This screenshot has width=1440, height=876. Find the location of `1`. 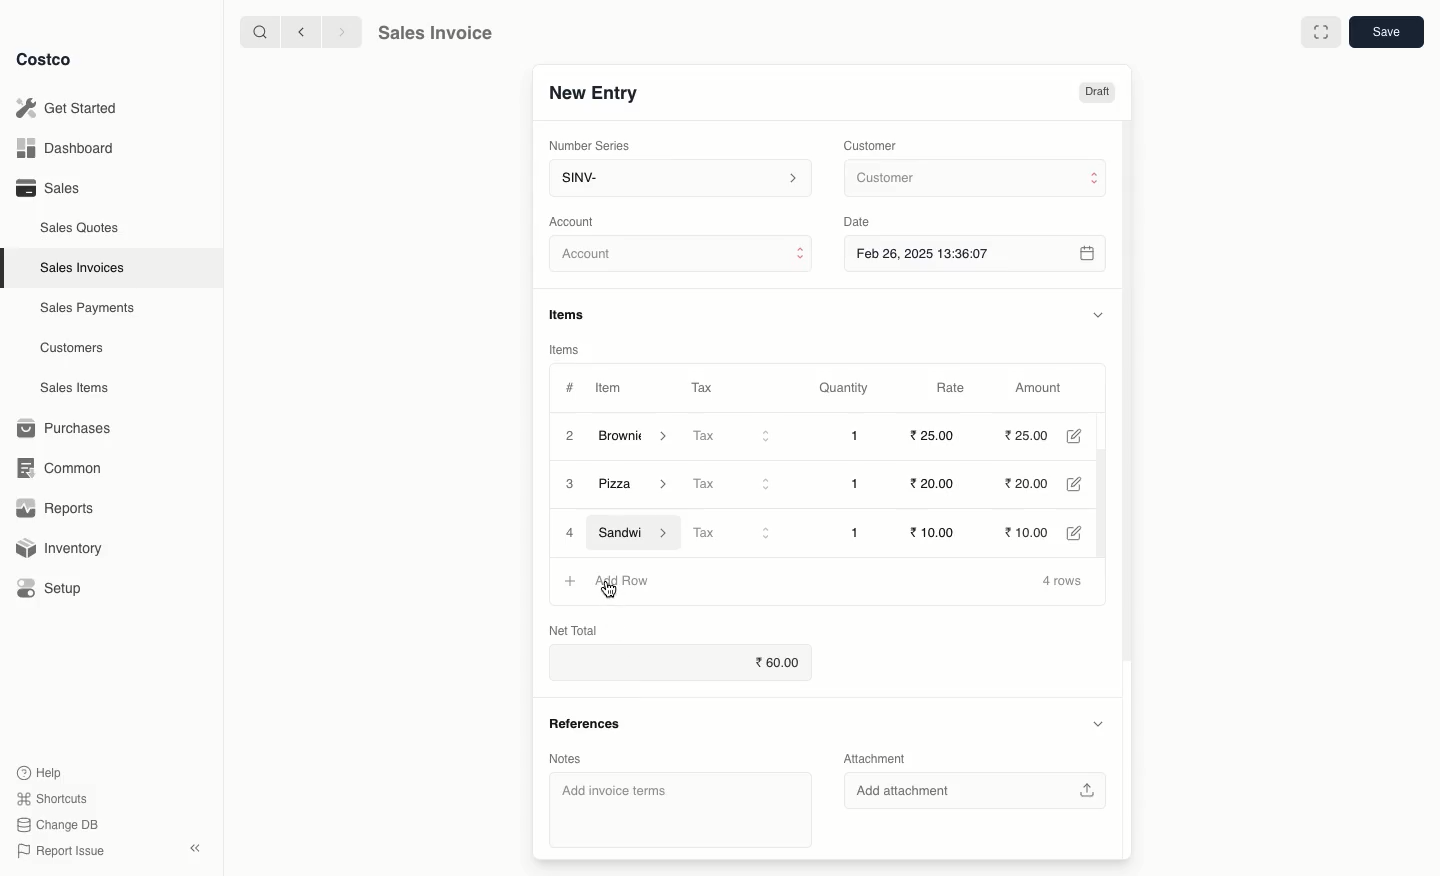

1 is located at coordinates (860, 436).